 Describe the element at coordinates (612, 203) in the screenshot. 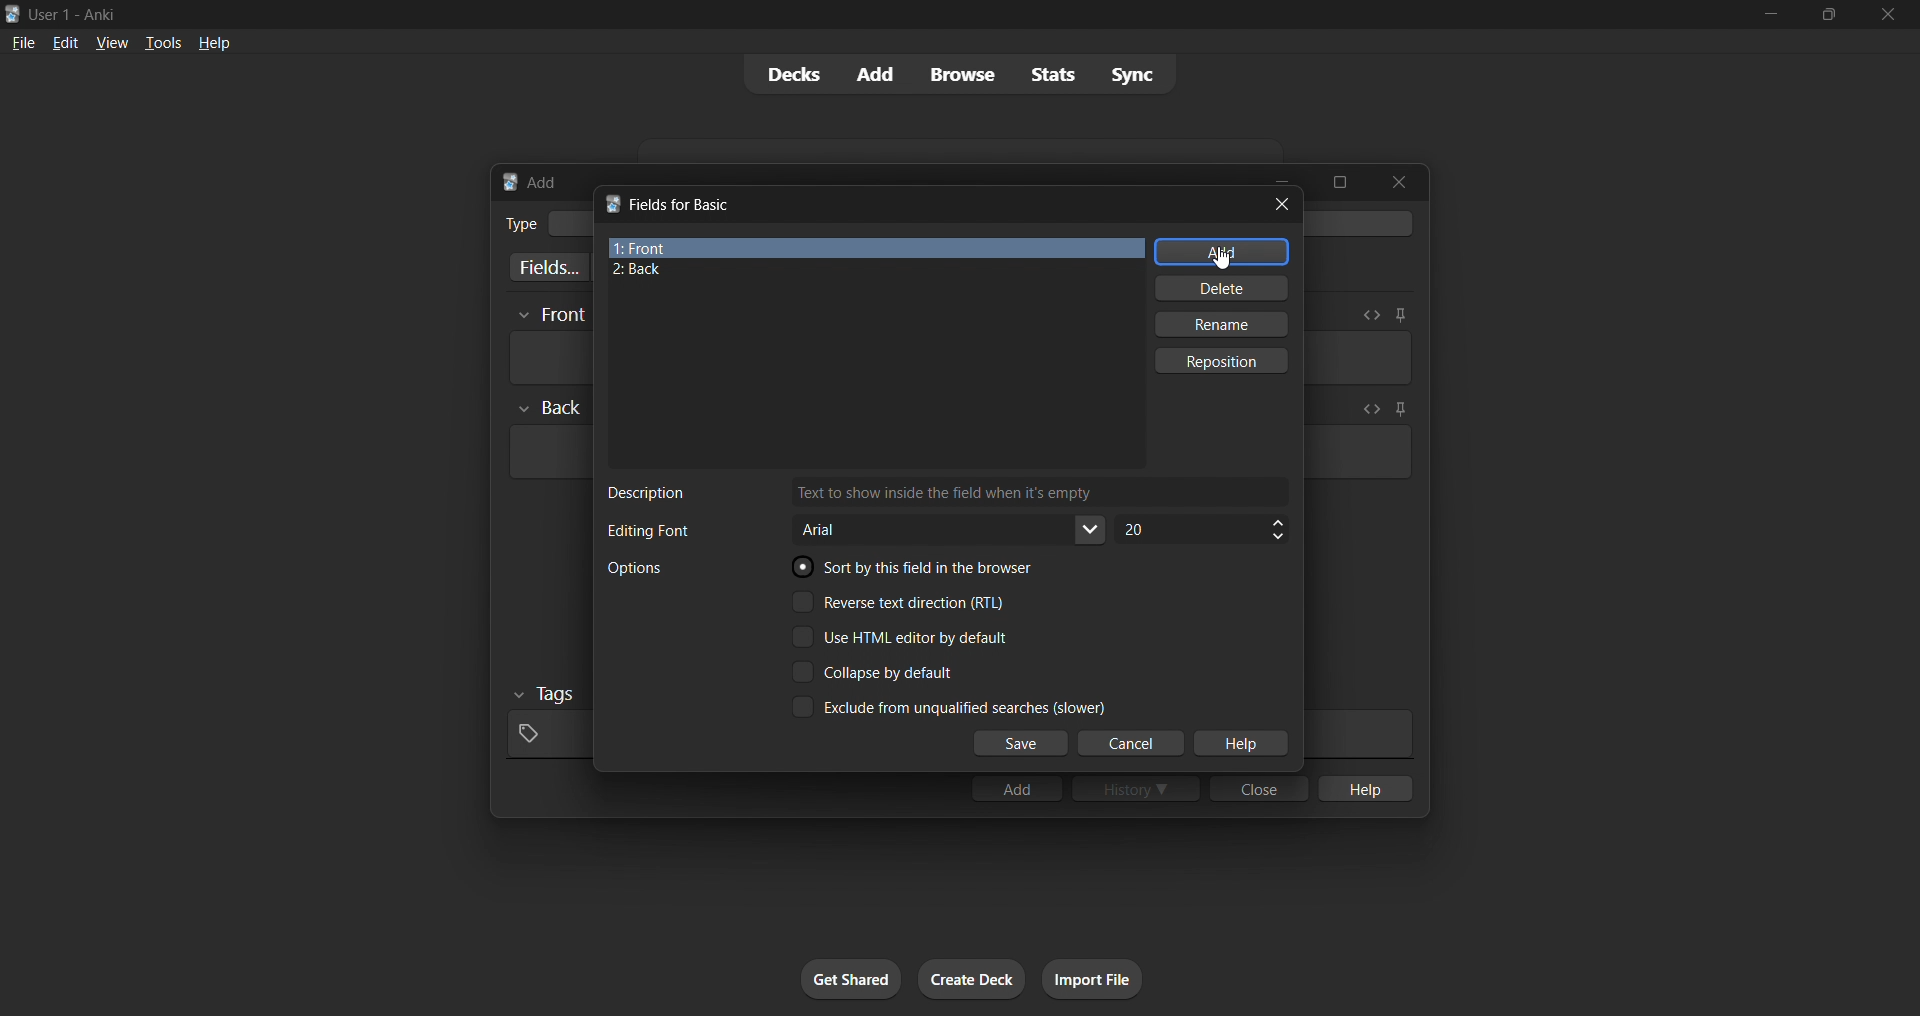

I see `Anki logo` at that location.